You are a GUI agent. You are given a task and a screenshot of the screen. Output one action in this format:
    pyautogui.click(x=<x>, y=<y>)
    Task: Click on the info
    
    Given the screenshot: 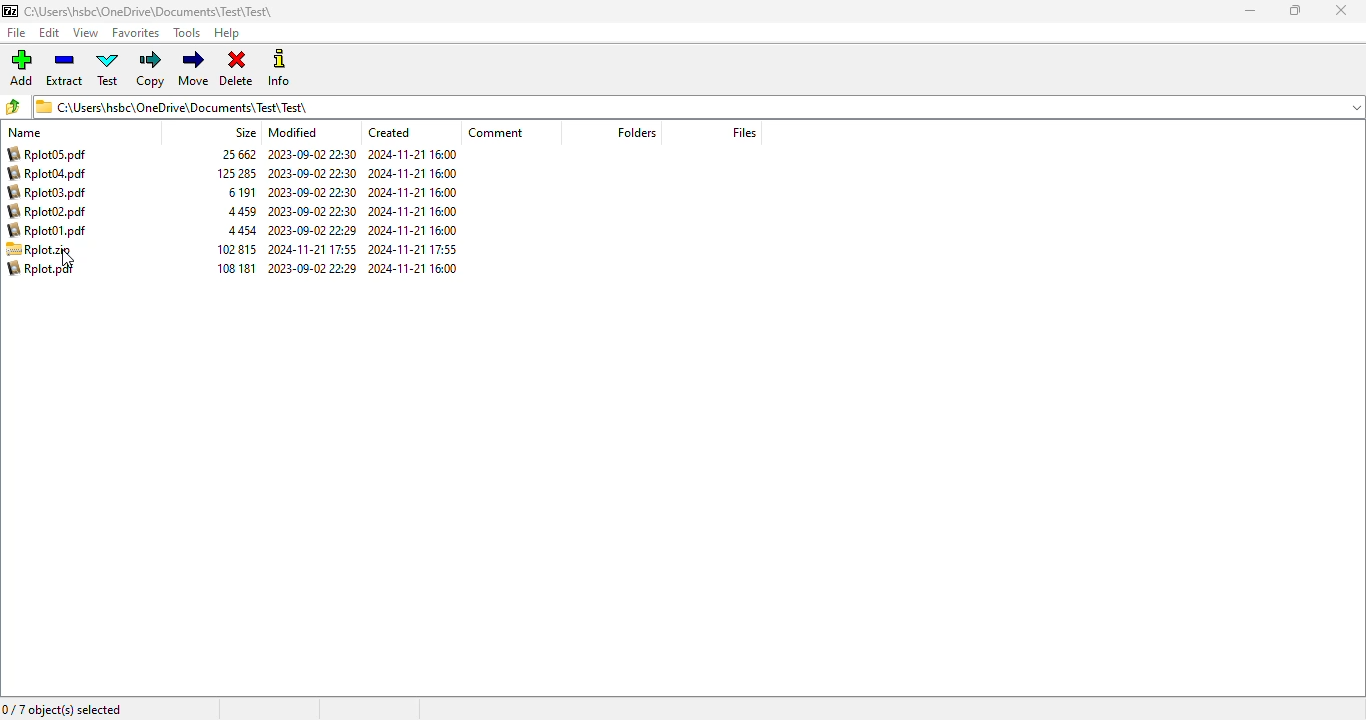 What is the action you would take?
    pyautogui.click(x=277, y=67)
    